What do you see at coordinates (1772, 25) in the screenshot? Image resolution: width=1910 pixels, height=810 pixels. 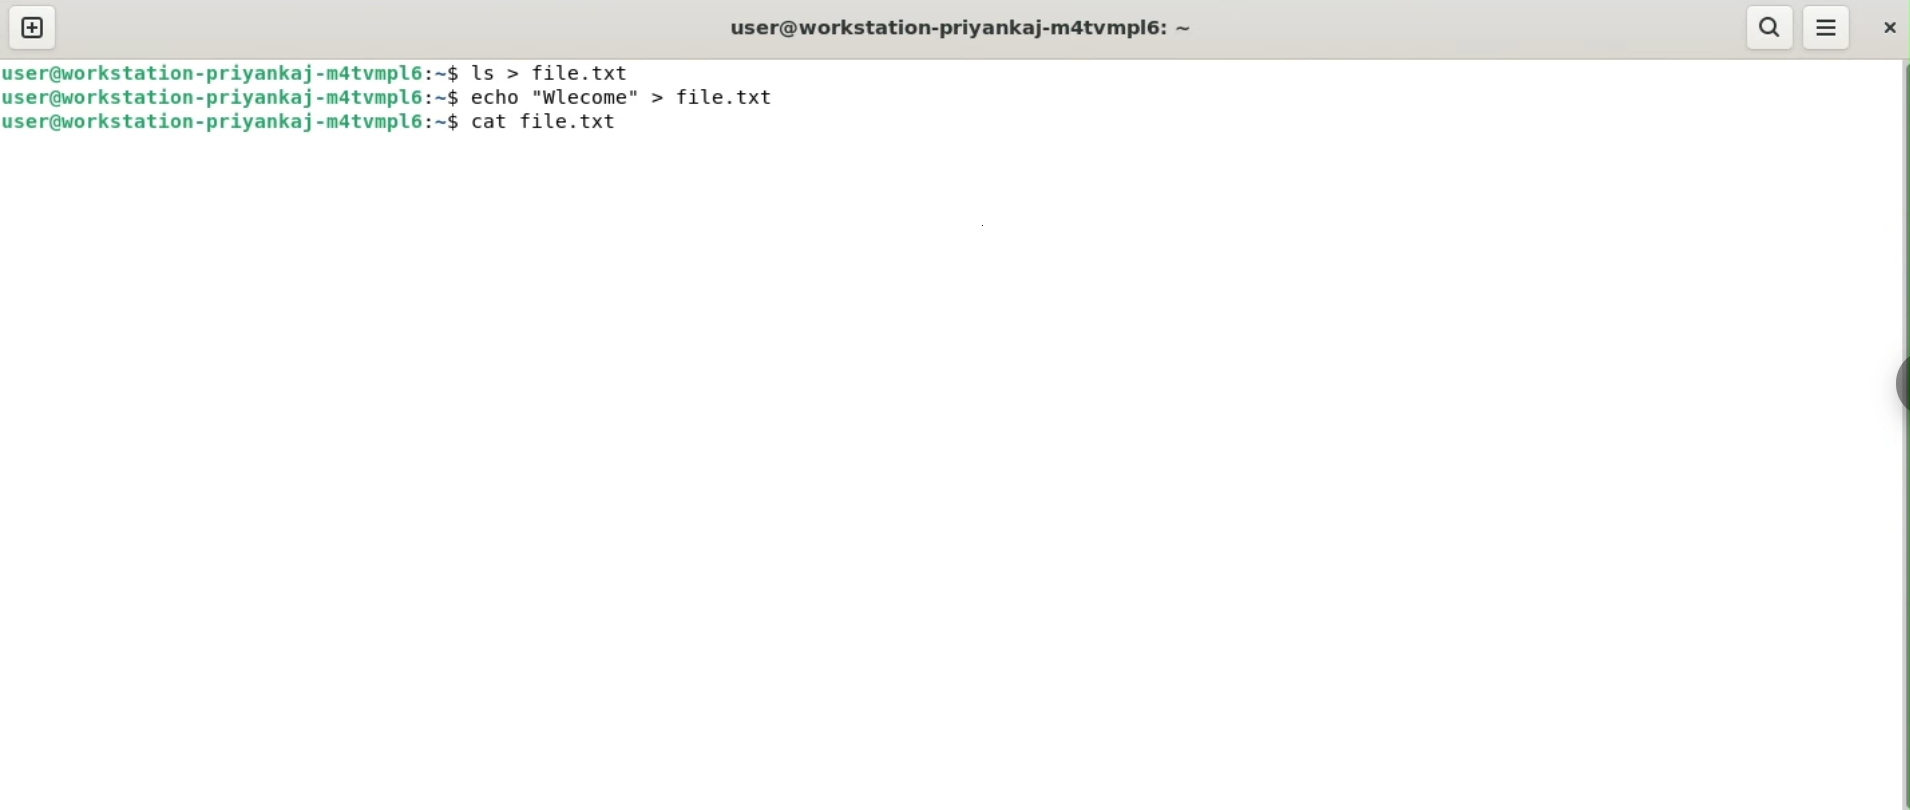 I see `search` at bounding box center [1772, 25].